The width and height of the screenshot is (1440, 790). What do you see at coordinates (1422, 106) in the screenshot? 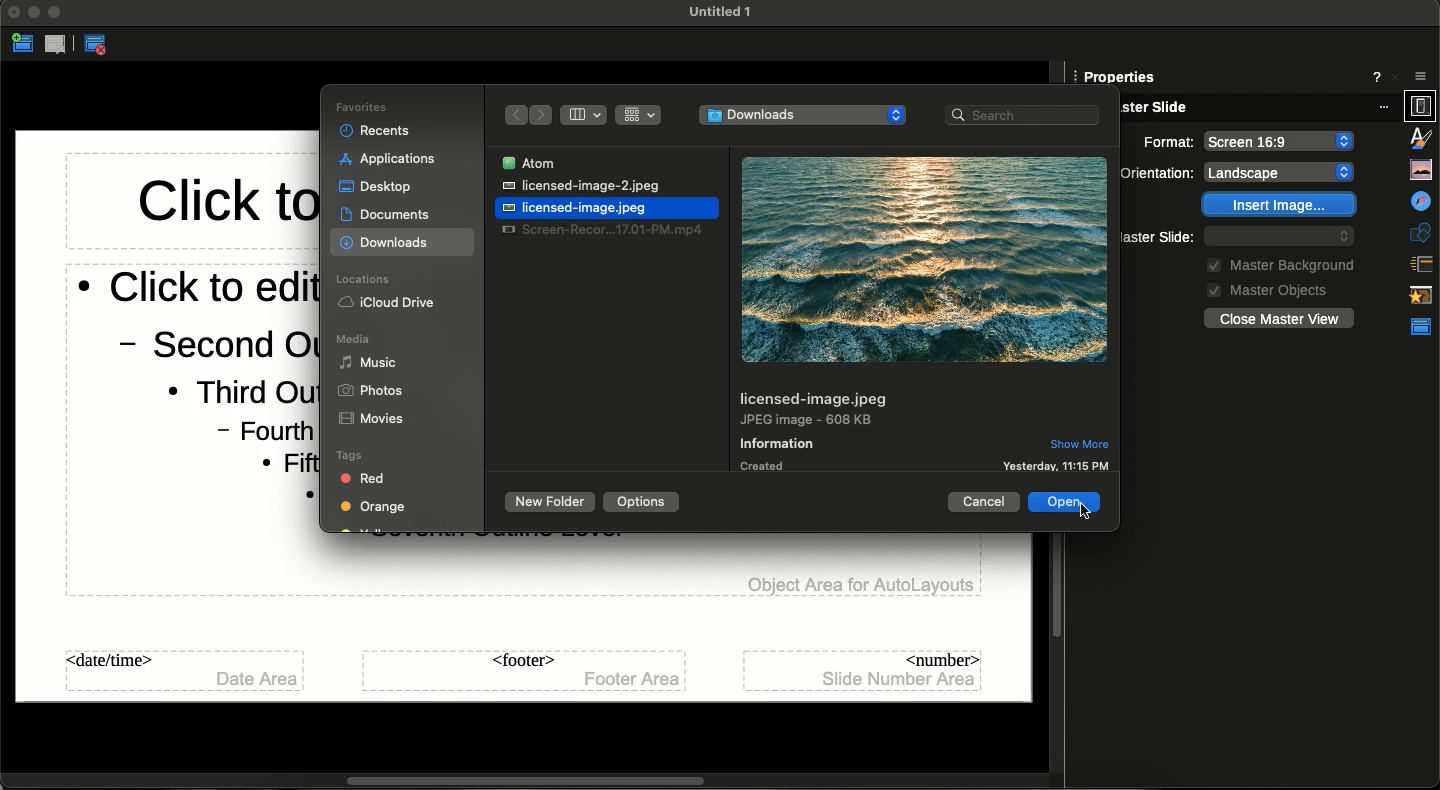
I see `Styles` at bounding box center [1422, 106].